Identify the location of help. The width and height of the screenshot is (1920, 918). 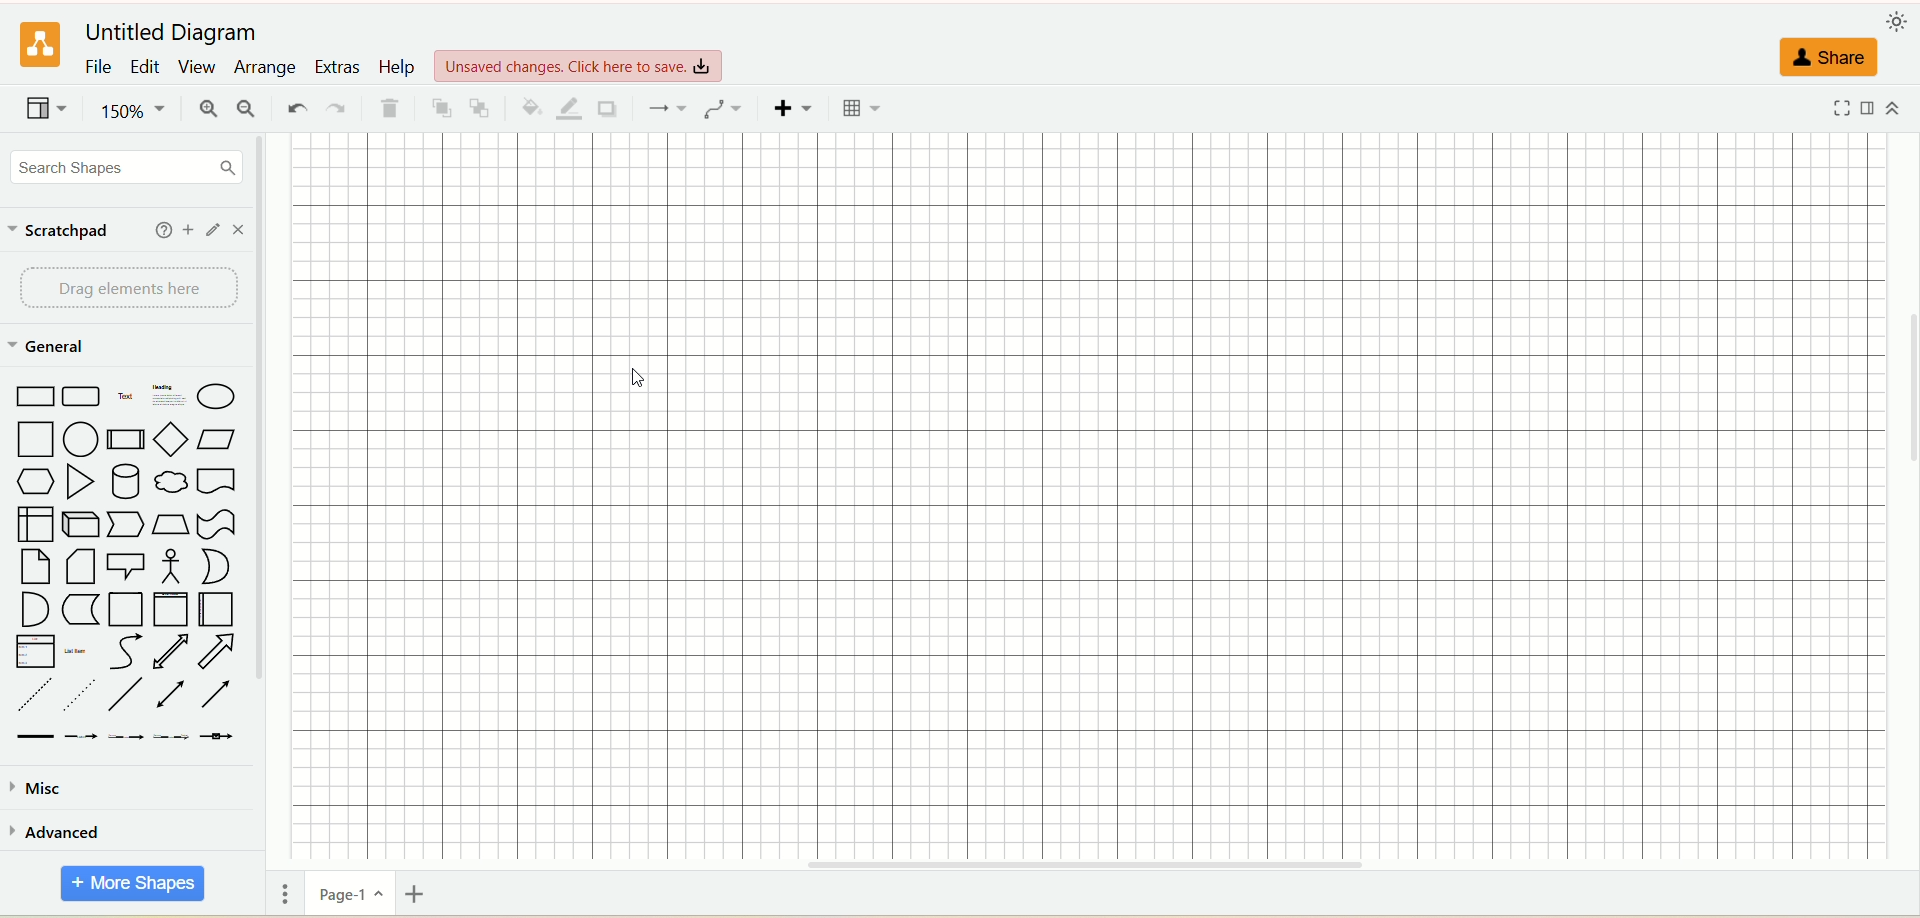
(159, 232).